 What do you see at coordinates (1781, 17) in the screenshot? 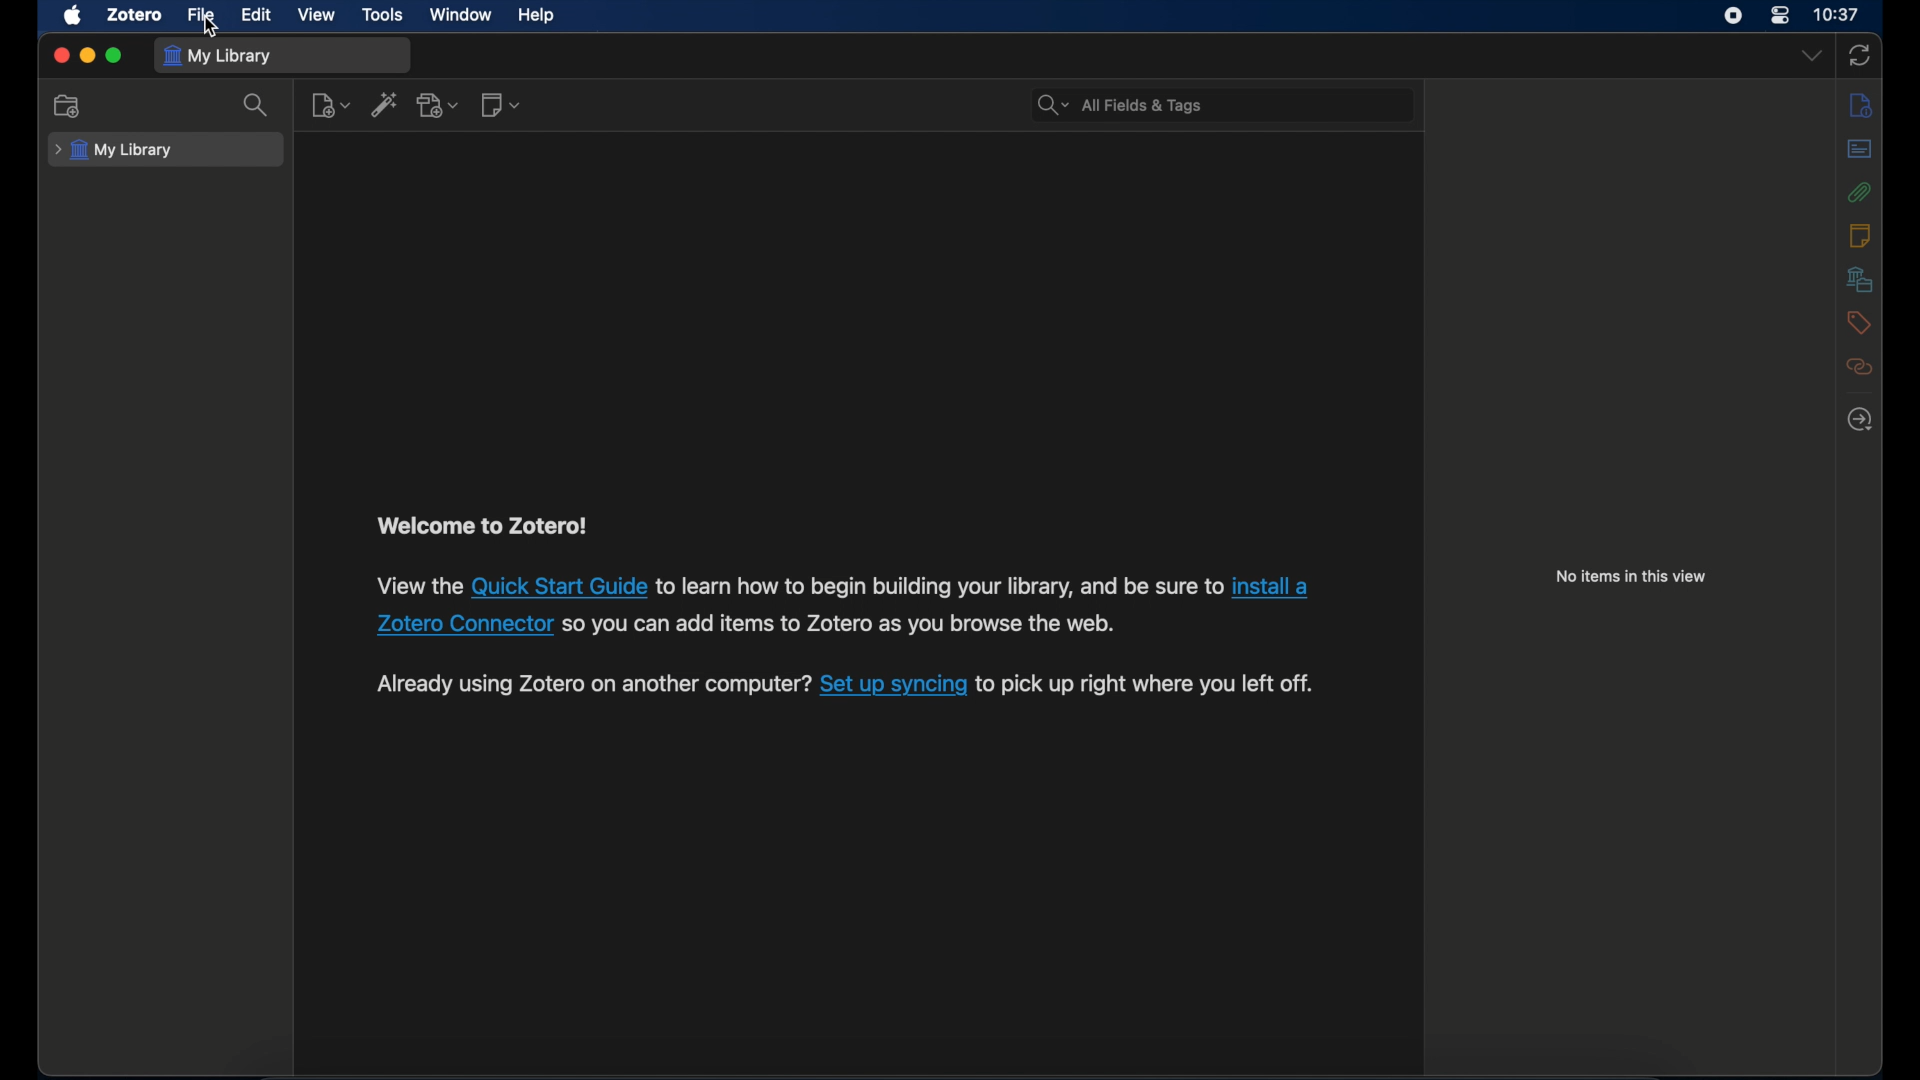
I see `control center` at bounding box center [1781, 17].